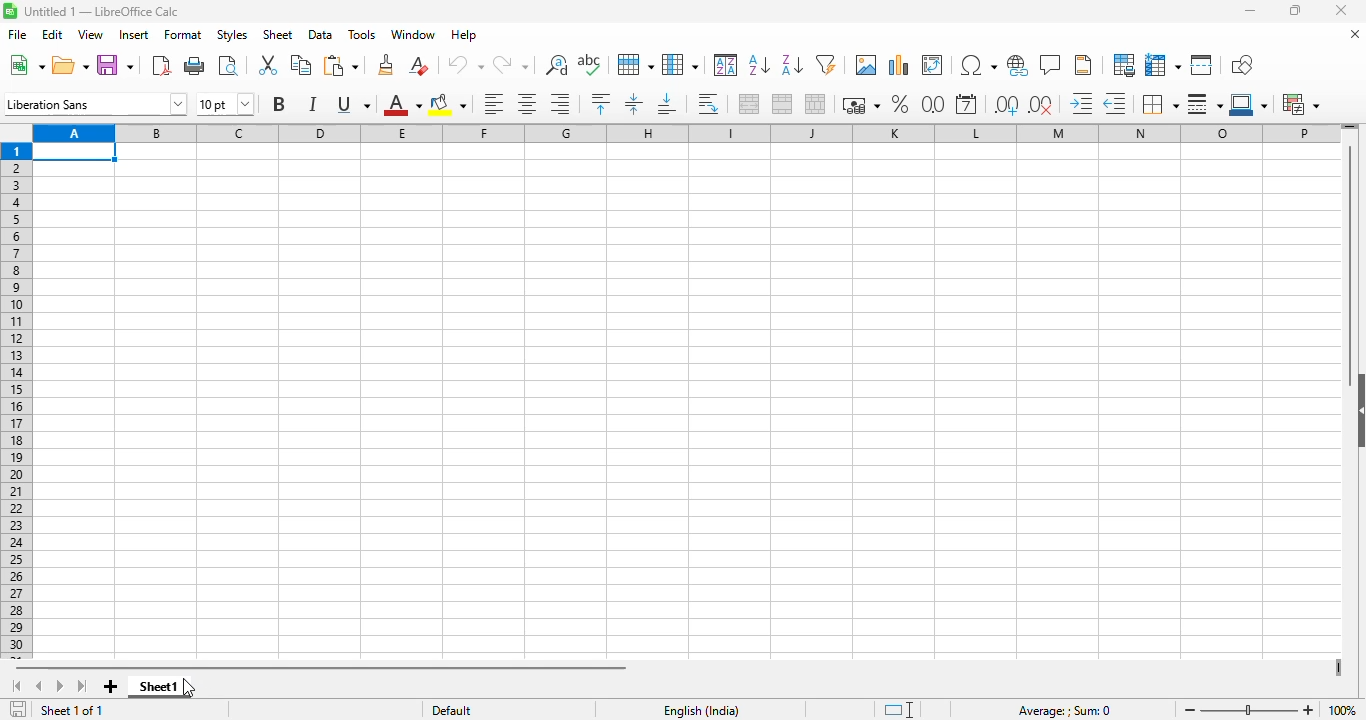  Describe the element at coordinates (1006, 105) in the screenshot. I see `add decimal place` at that location.